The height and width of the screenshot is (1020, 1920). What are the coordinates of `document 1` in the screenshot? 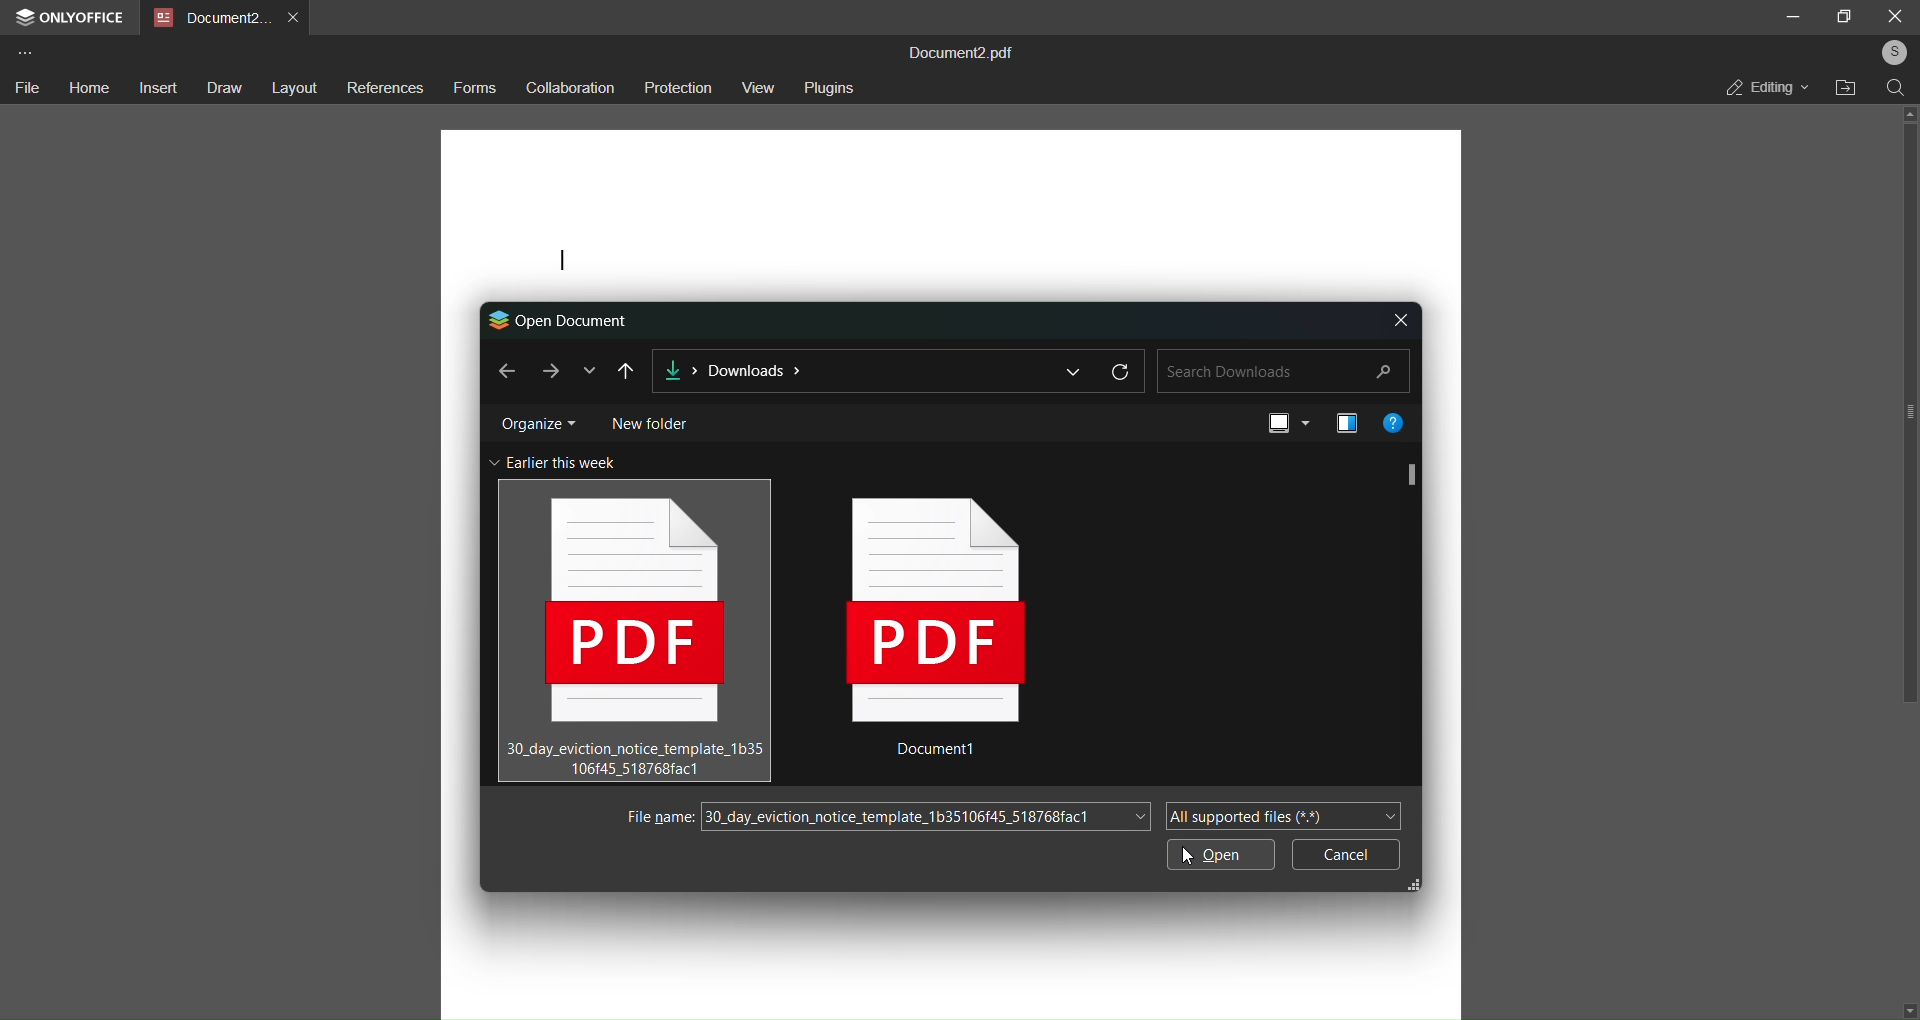 It's located at (946, 638).